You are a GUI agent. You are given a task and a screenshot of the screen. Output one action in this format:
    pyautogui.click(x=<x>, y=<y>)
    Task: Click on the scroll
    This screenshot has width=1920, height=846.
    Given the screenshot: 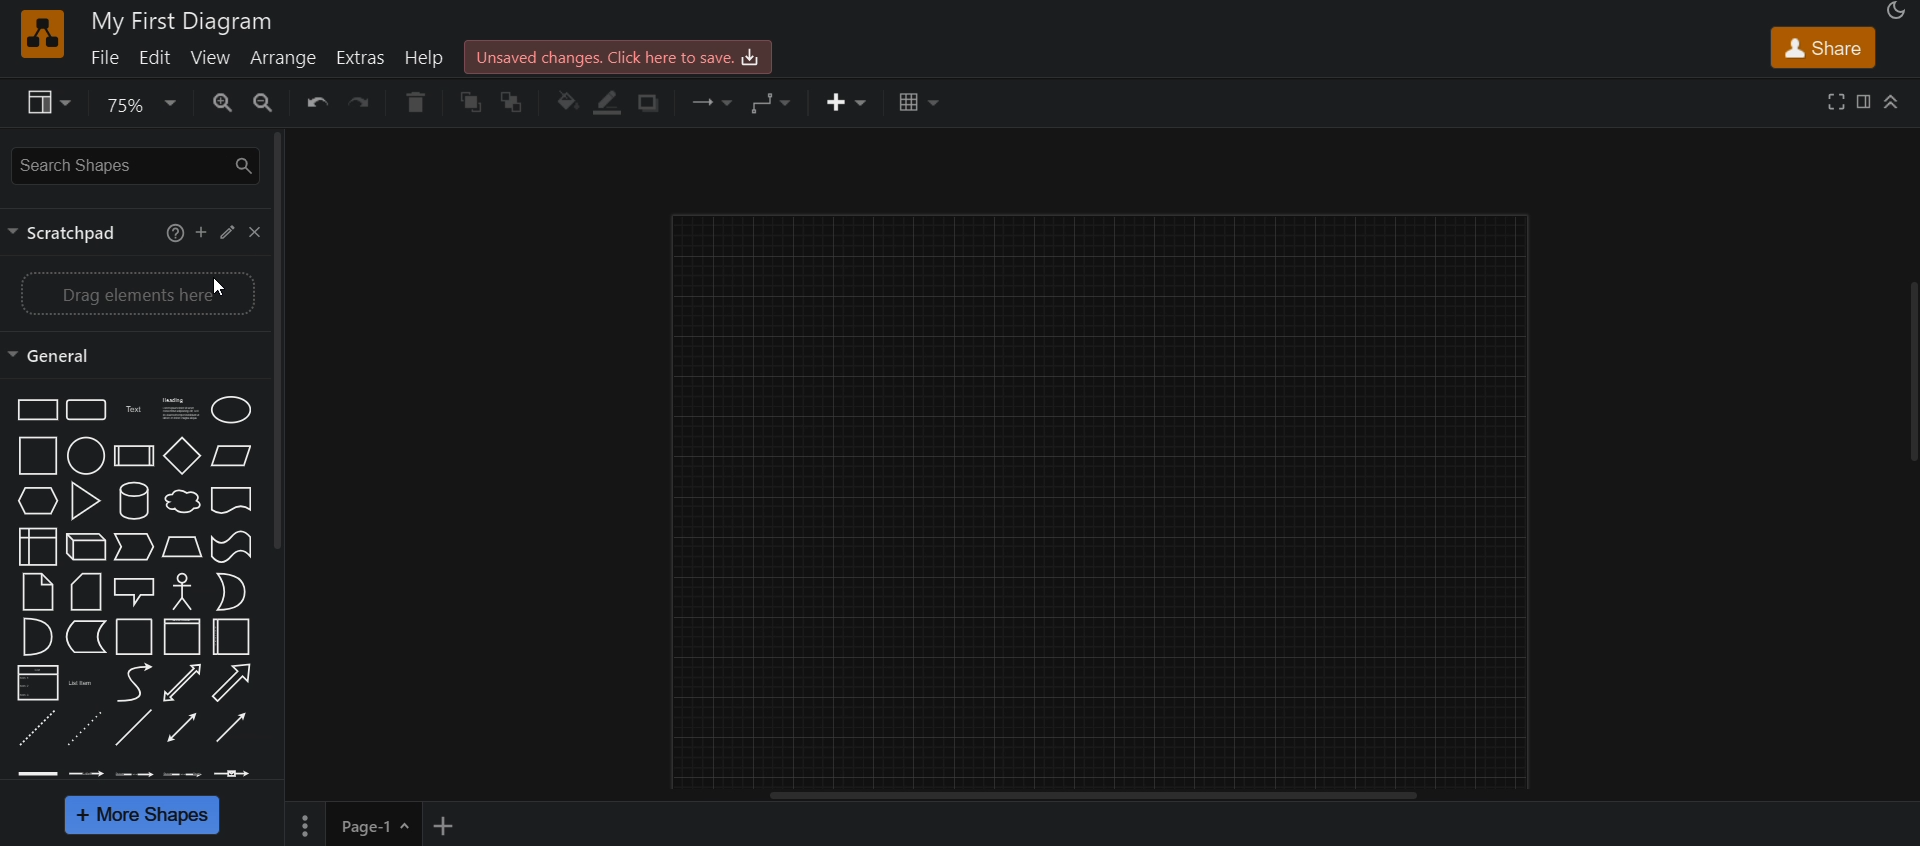 What is the action you would take?
    pyautogui.click(x=1910, y=375)
    